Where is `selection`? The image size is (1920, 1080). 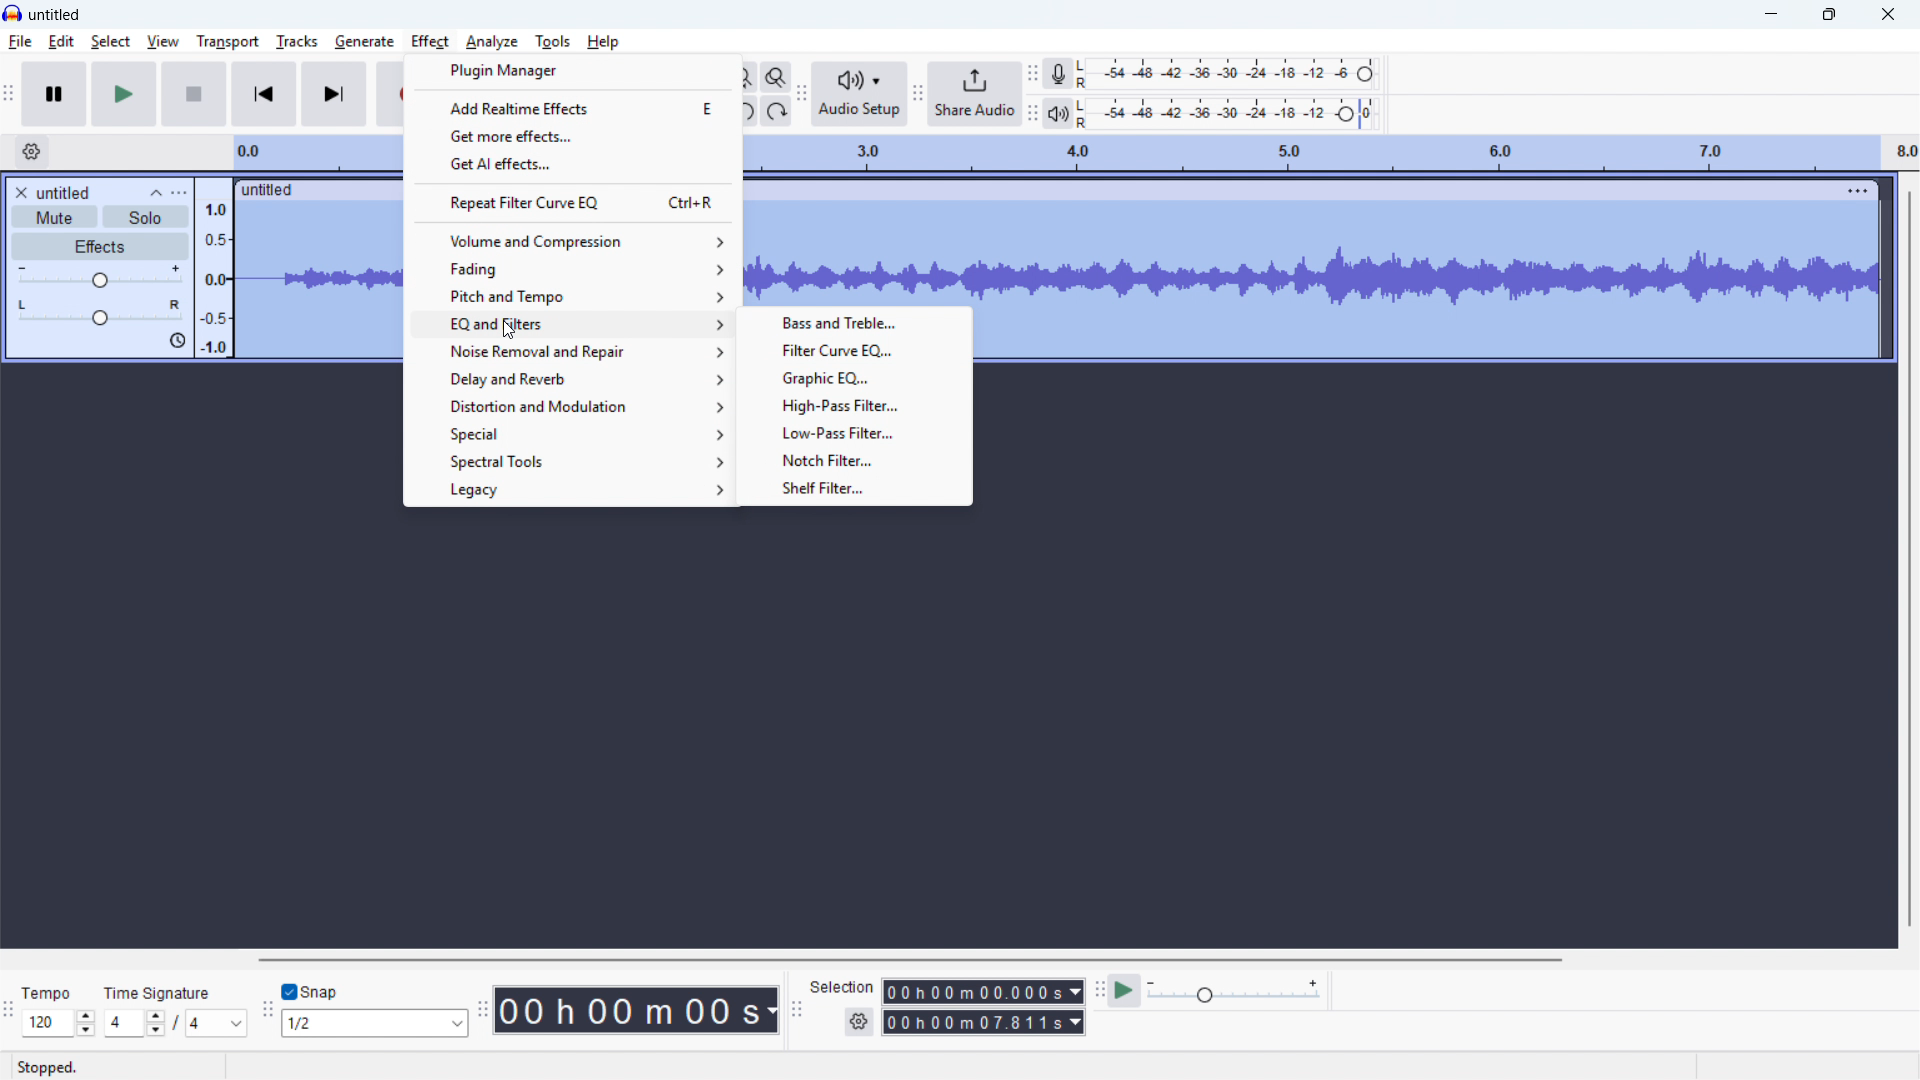
selection is located at coordinates (842, 986).